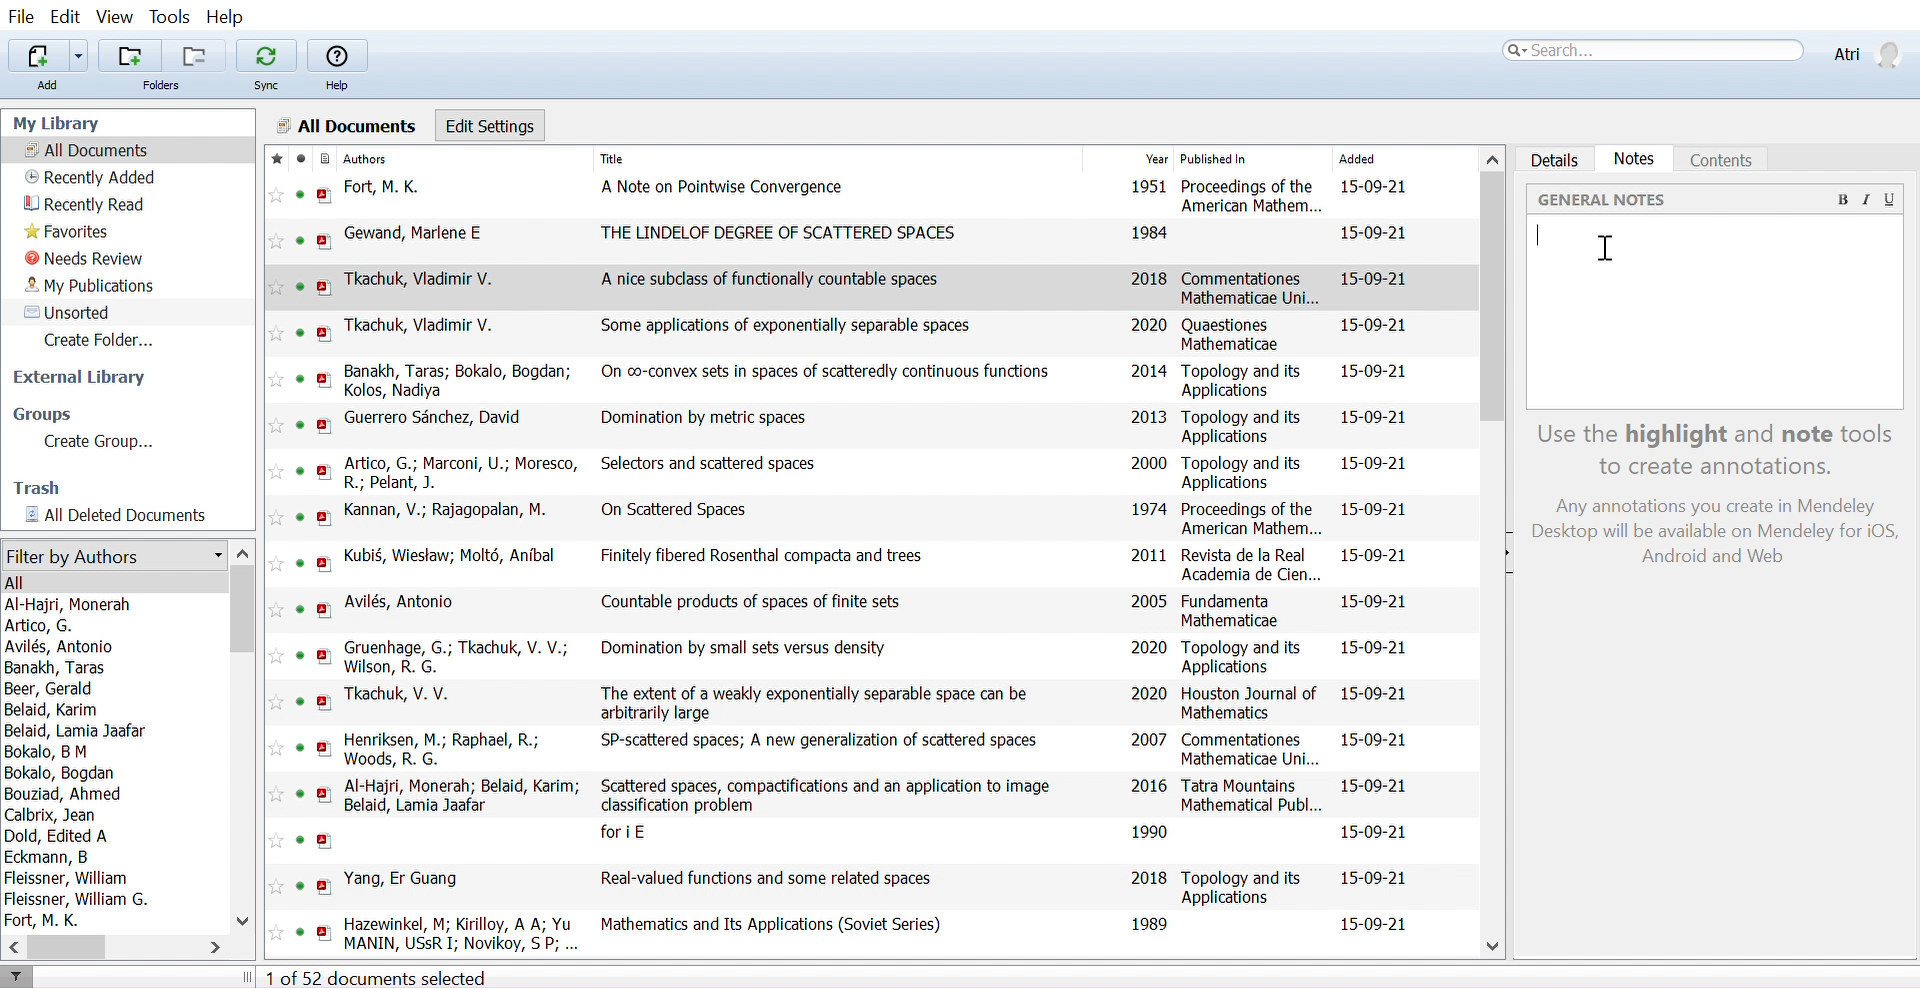  Describe the element at coordinates (277, 610) in the screenshot. I see `Add this reference to favorites` at that location.